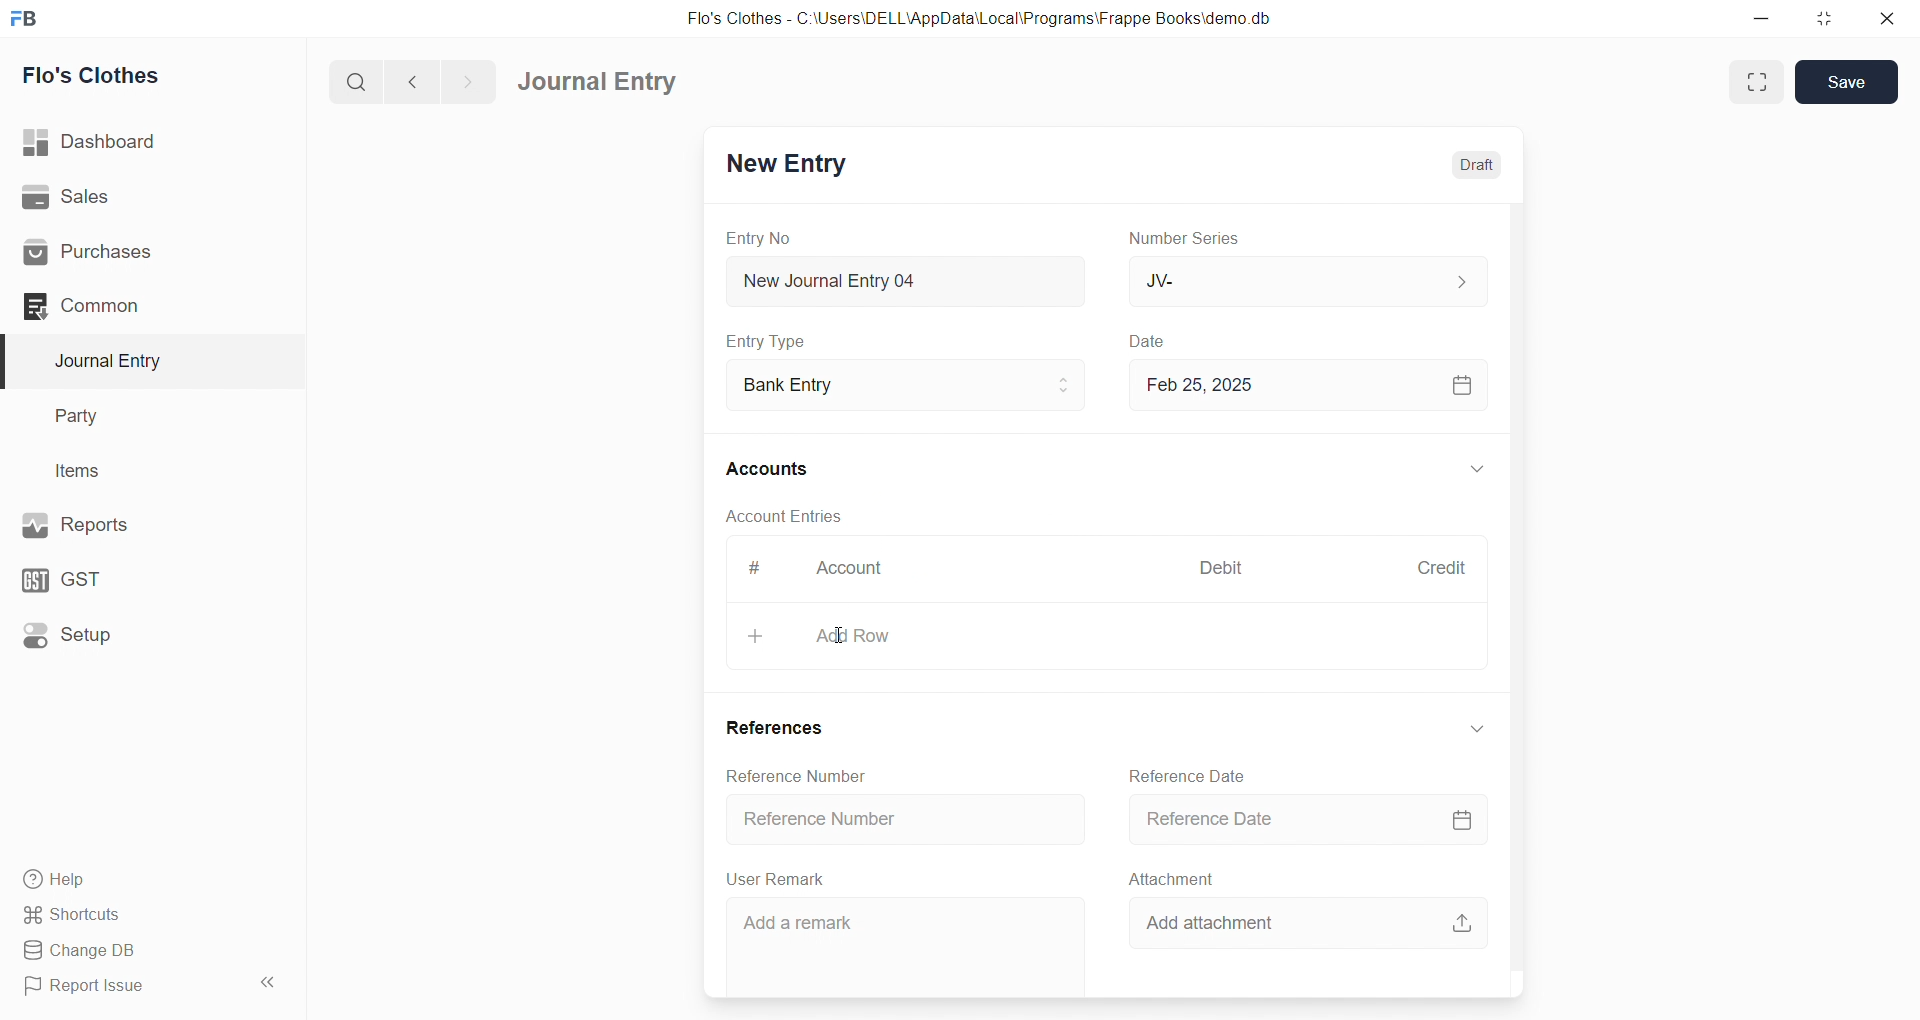 The height and width of the screenshot is (1020, 1920). What do you see at coordinates (840, 635) in the screenshot?
I see `cursor` at bounding box center [840, 635].